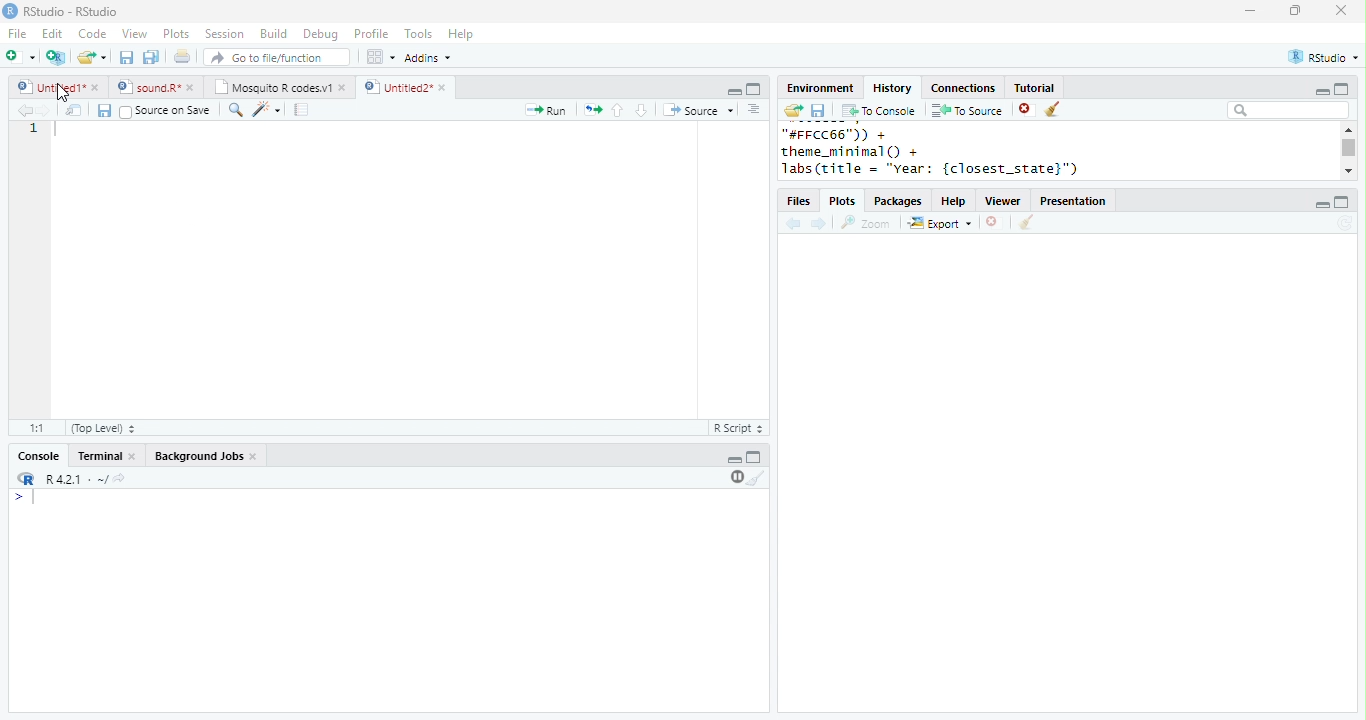 The height and width of the screenshot is (720, 1366). What do you see at coordinates (752, 109) in the screenshot?
I see `options` at bounding box center [752, 109].